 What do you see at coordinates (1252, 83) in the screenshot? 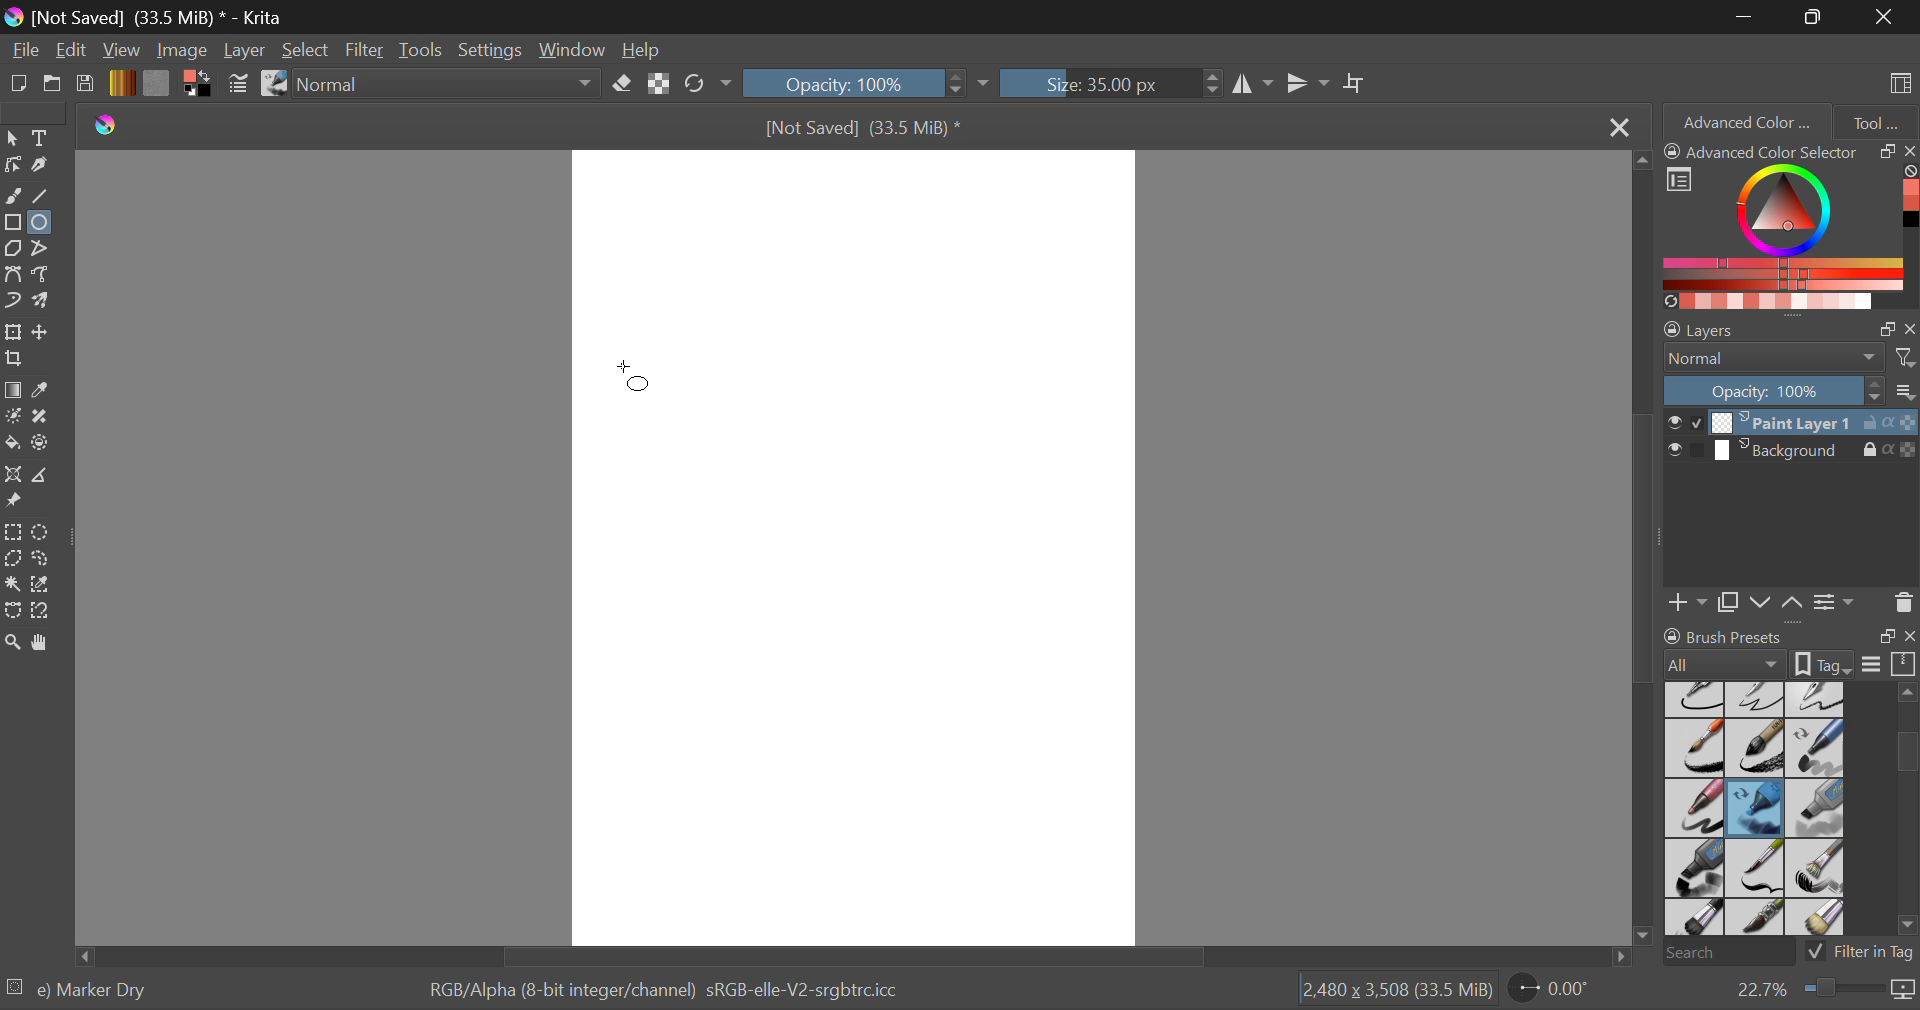
I see `Horizontal Mirror Tool` at bounding box center [1252, 83].